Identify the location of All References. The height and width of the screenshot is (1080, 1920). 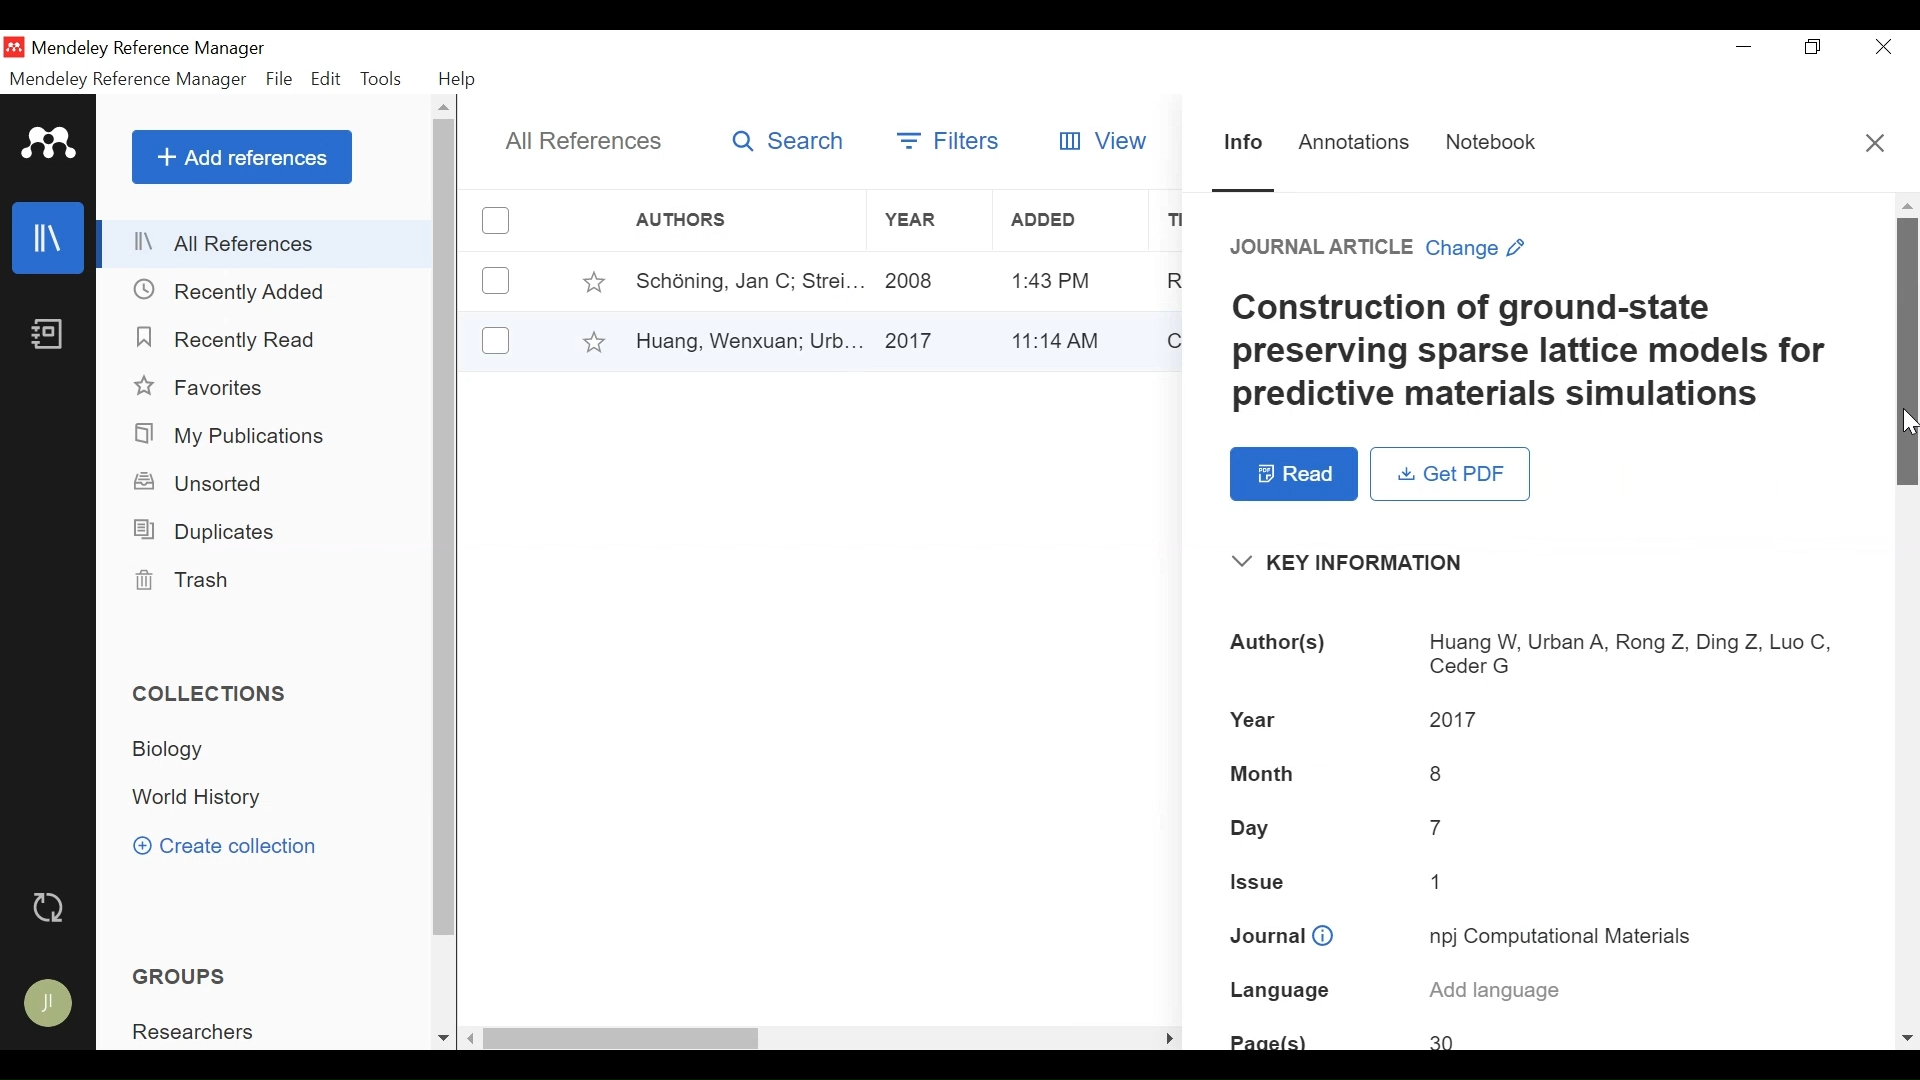
(267, 243).